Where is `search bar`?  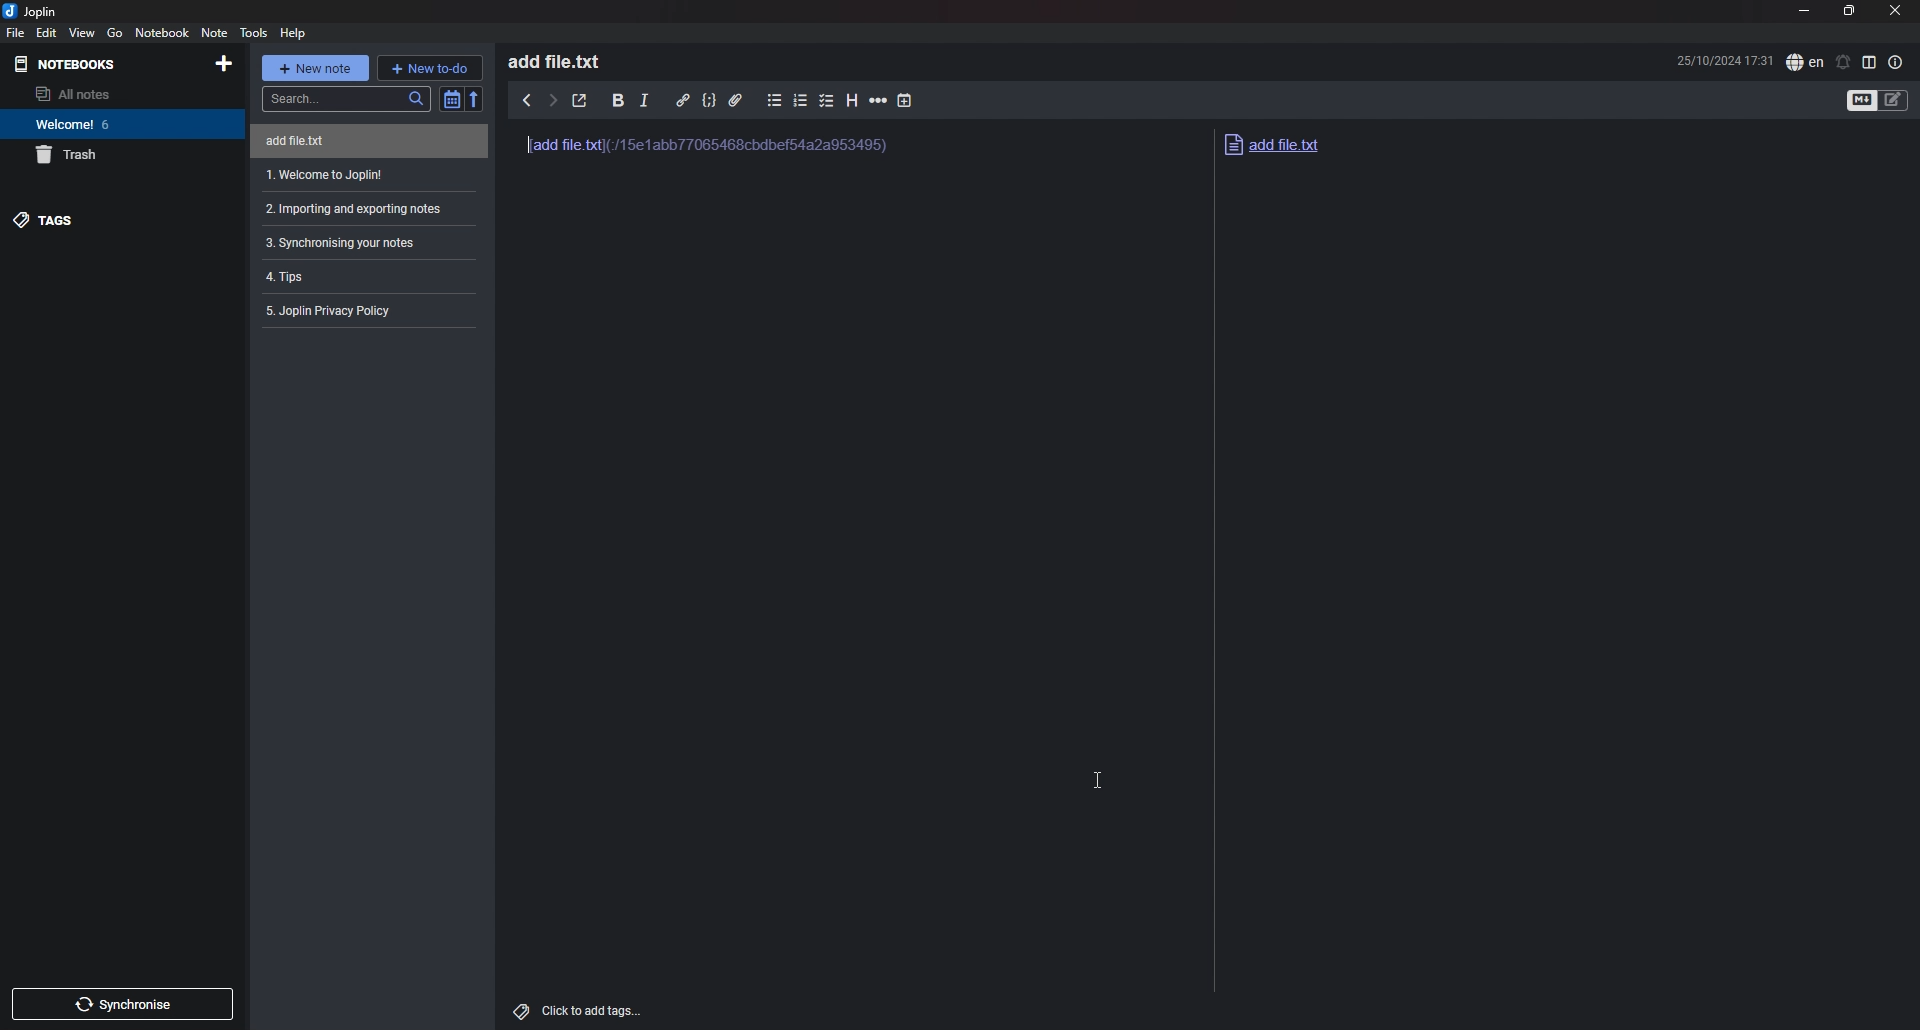
search bar is located at coordinates (346, 99).